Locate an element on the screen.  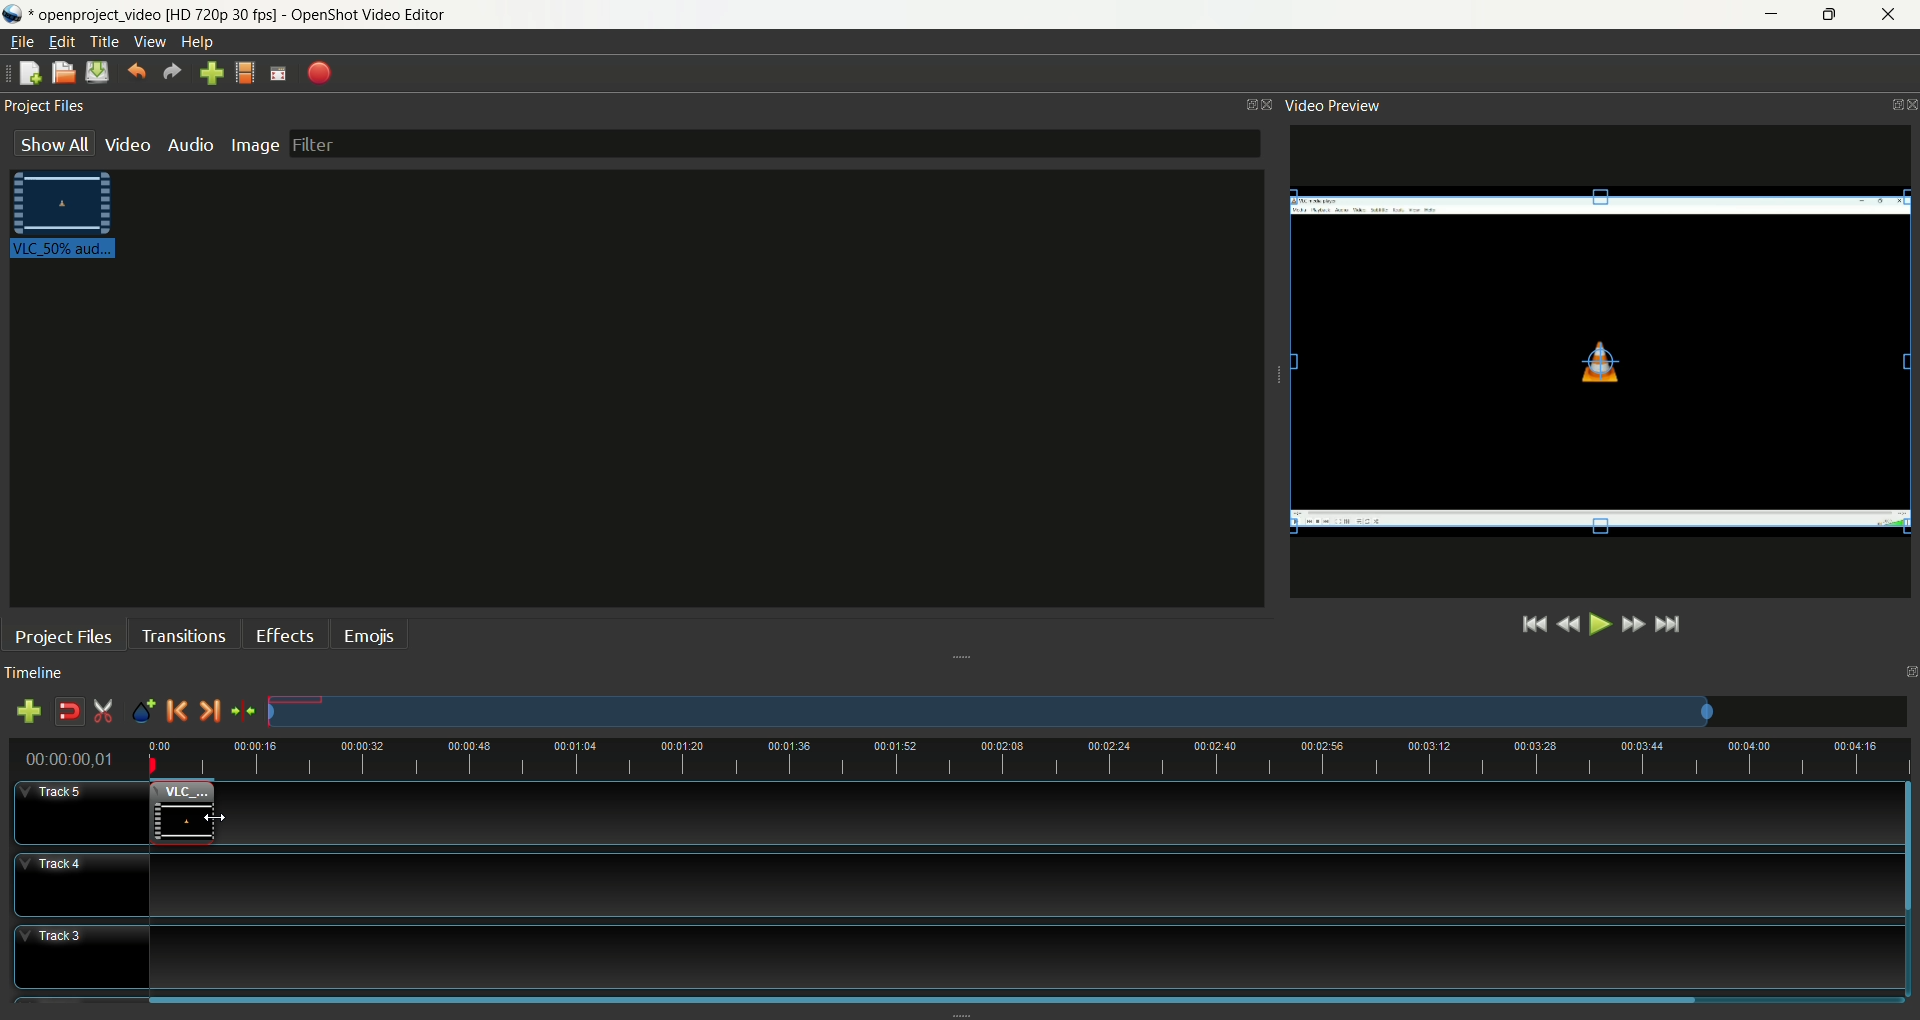
filter is located at coordinates (776, 144).